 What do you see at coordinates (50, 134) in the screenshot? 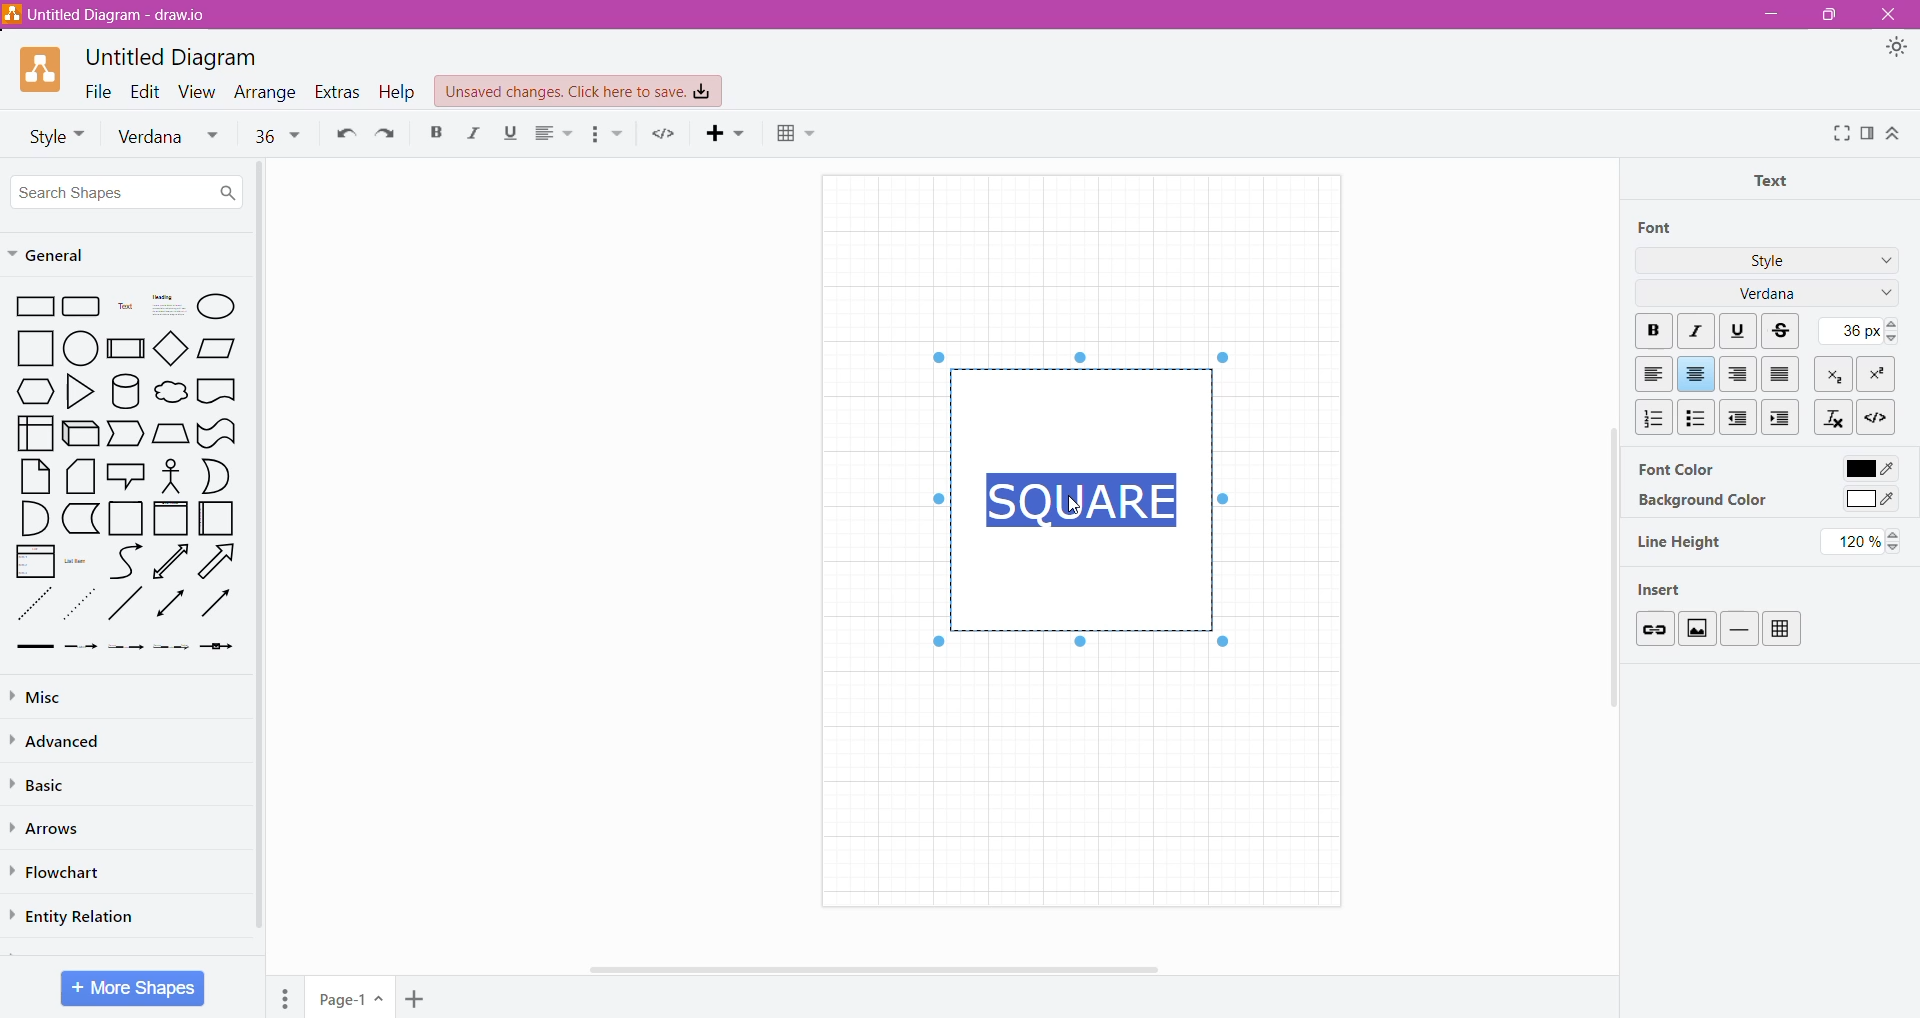
I see `Font style` at bounding box center [50, 134].